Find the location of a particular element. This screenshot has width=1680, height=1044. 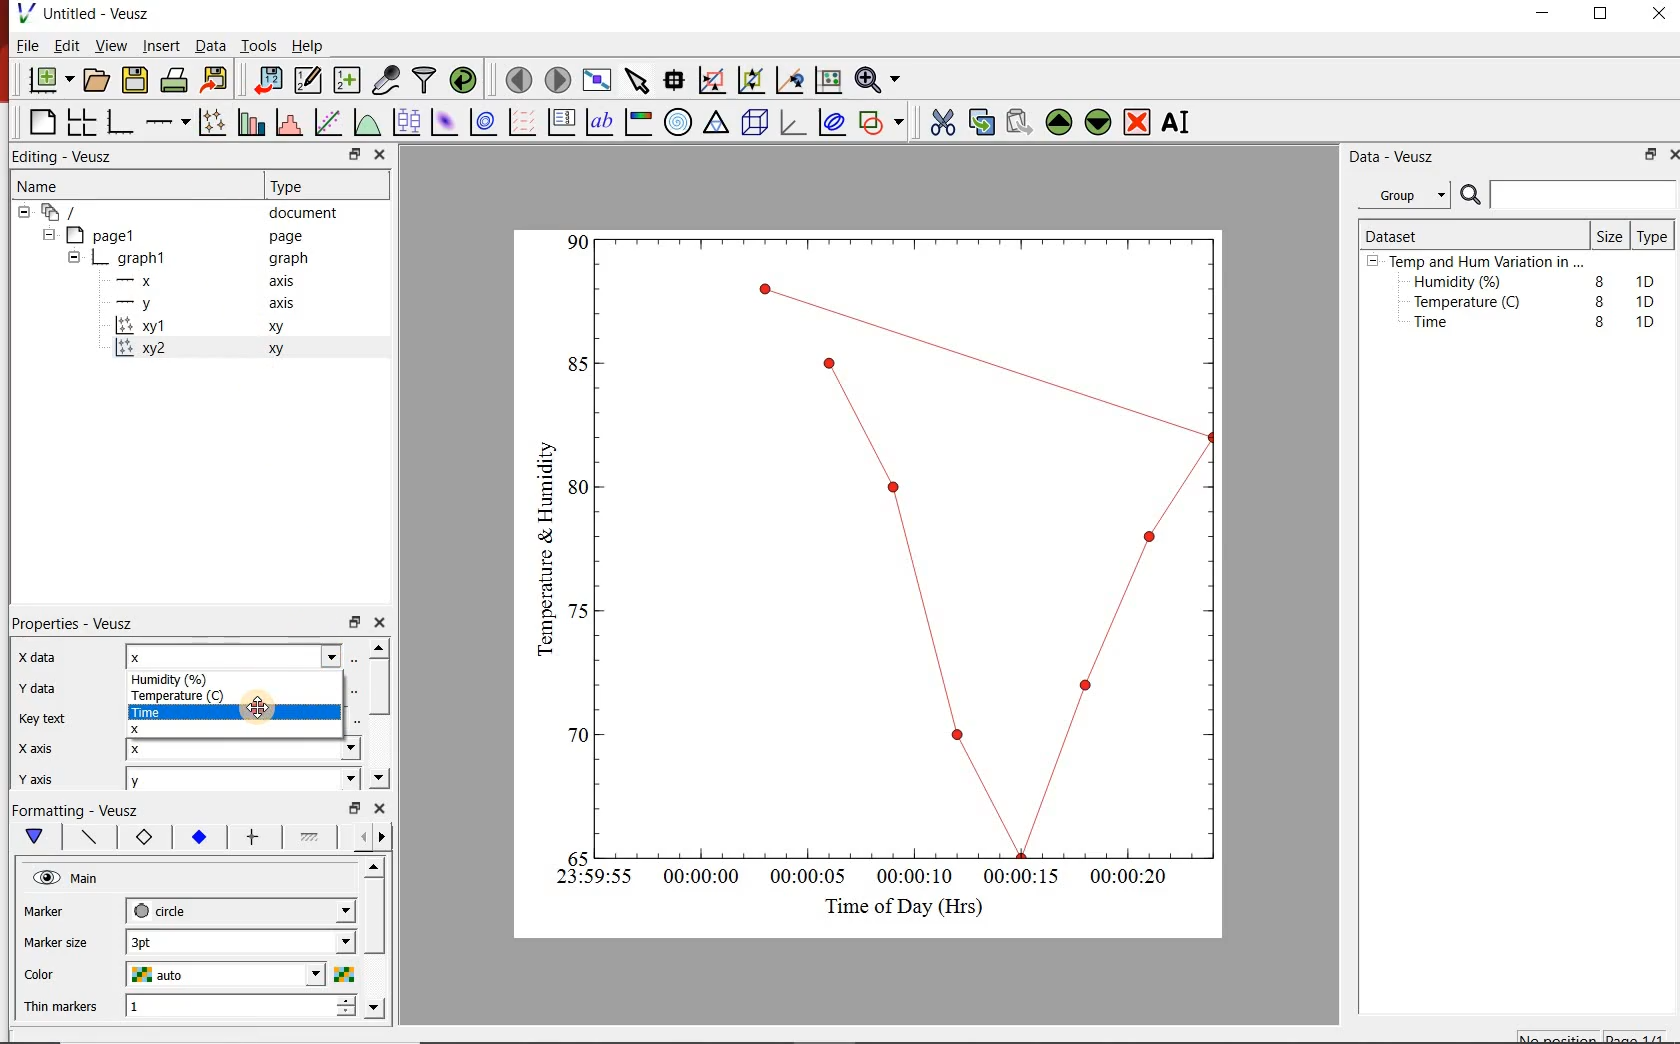

1 is located at coordinates (579, 240).